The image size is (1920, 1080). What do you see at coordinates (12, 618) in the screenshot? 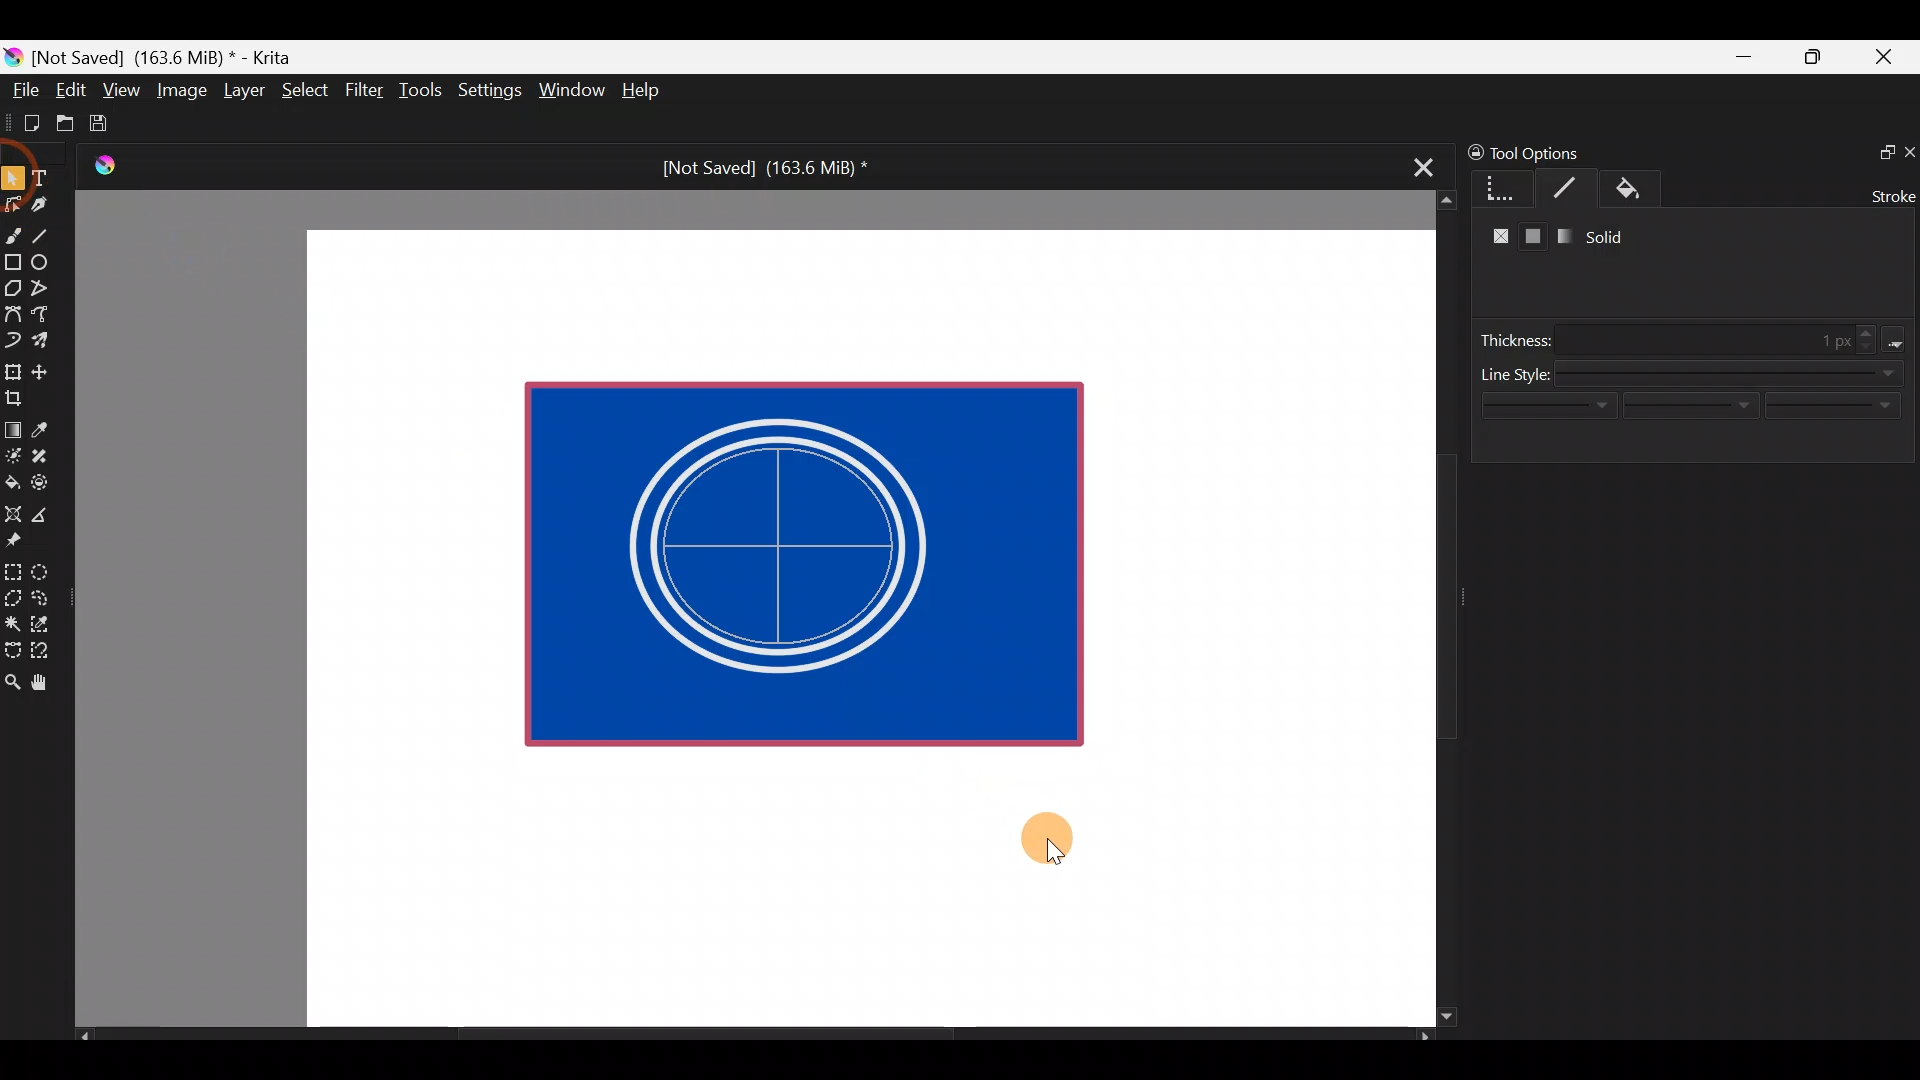
I see `Contiguous selection tool` at bounding box center [12, 618].